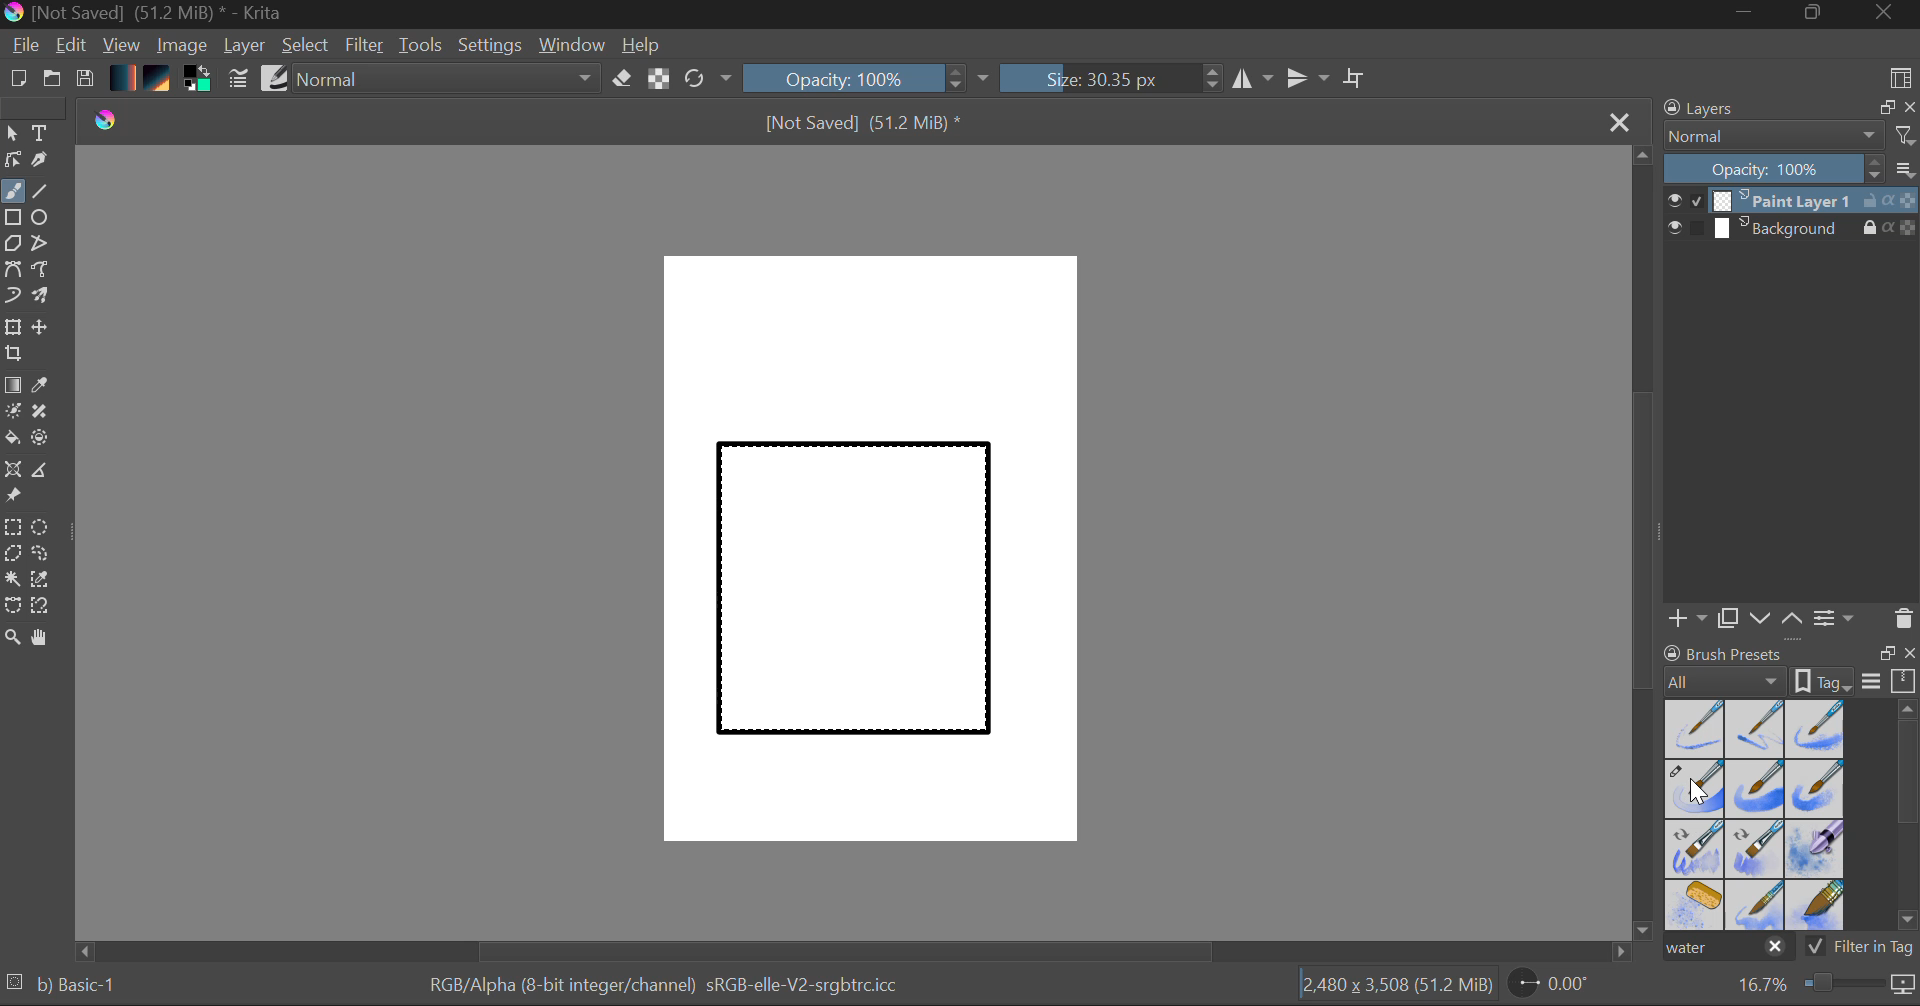 Image resolution: width=1920 pixels, height=1006 pixels. What do you see at coordinates (12, 296) in the screenshot?
I see `Dynamic Brush` at bounding box center [12, 296].